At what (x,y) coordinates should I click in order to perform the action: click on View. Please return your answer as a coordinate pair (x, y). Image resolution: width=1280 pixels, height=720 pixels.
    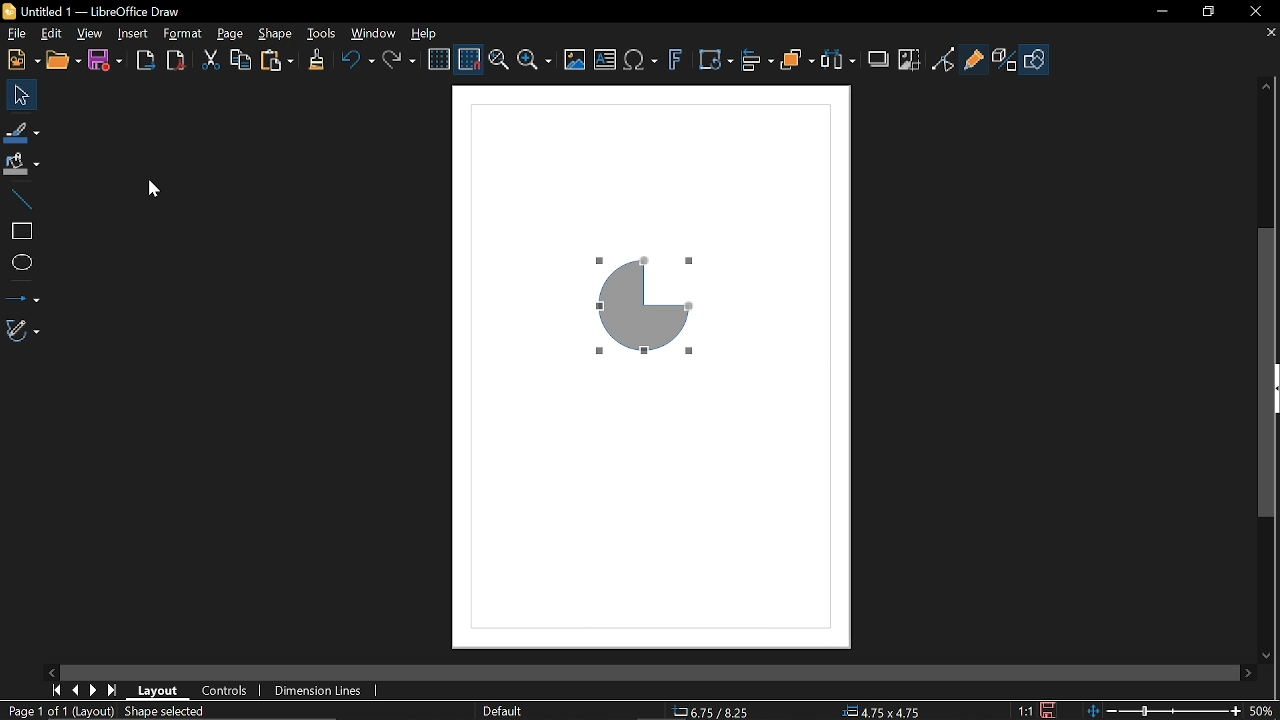
    Looking at the image, I should click on (90, 34).